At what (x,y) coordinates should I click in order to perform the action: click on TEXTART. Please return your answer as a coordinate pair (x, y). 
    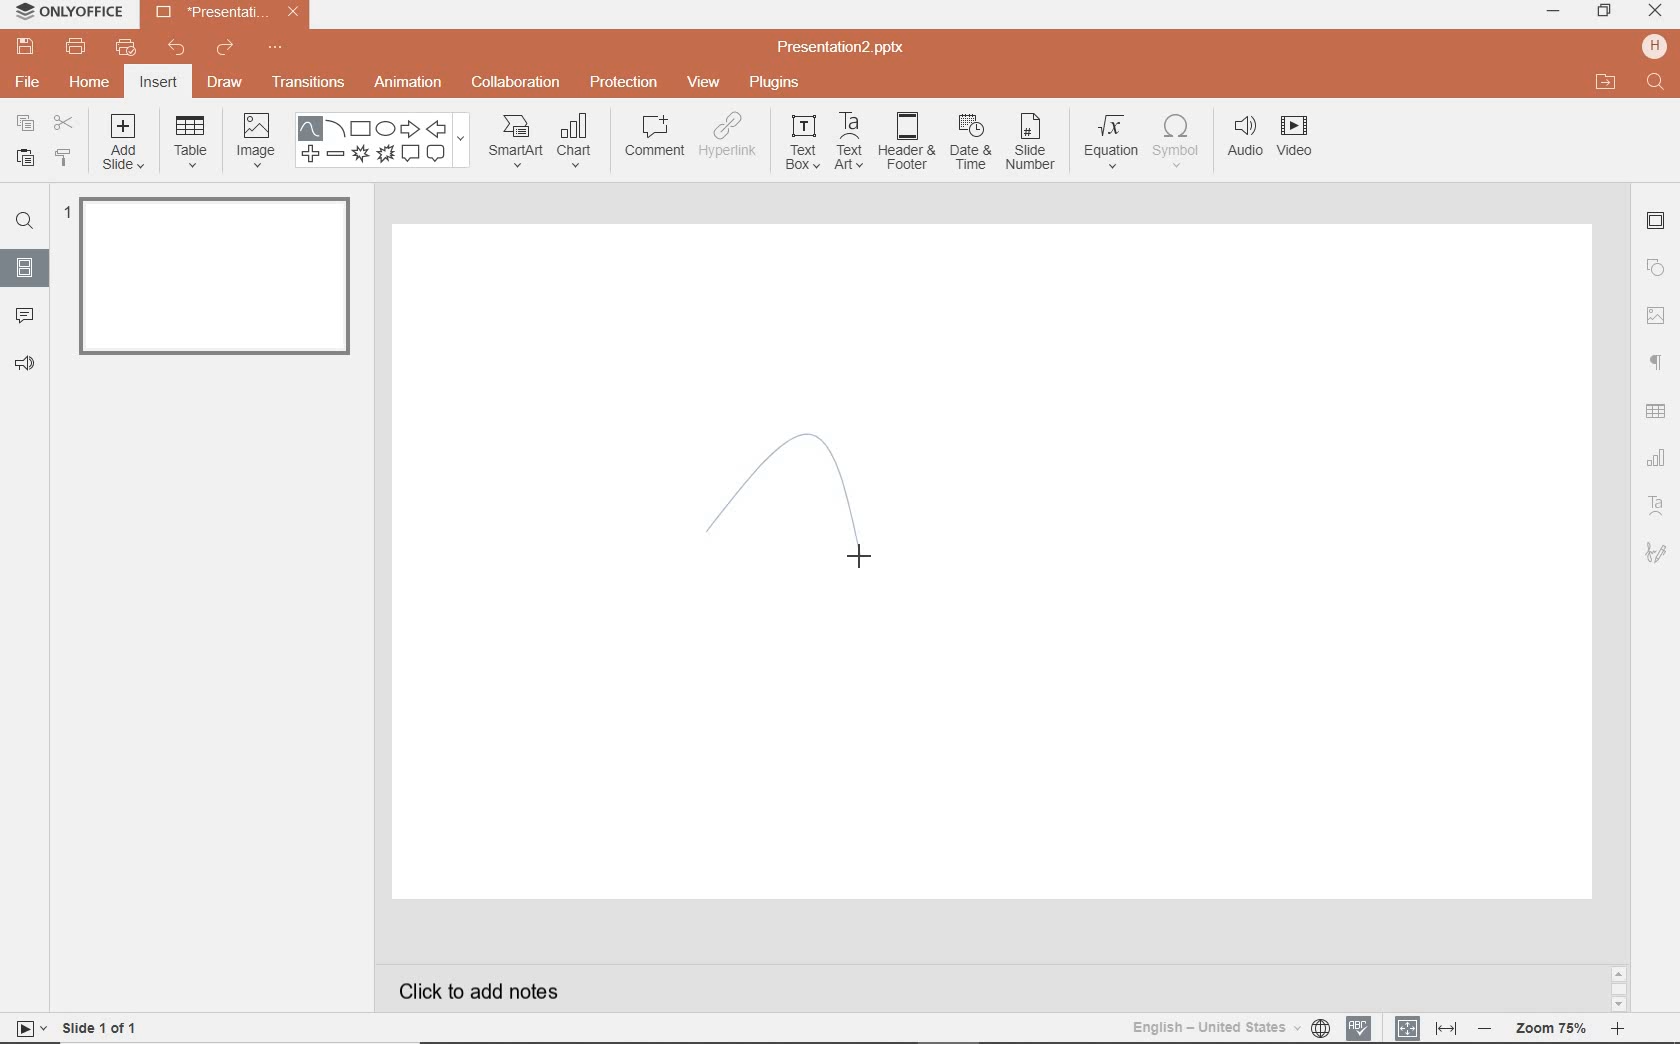
    Looking at the image, I should click on (849, 143).